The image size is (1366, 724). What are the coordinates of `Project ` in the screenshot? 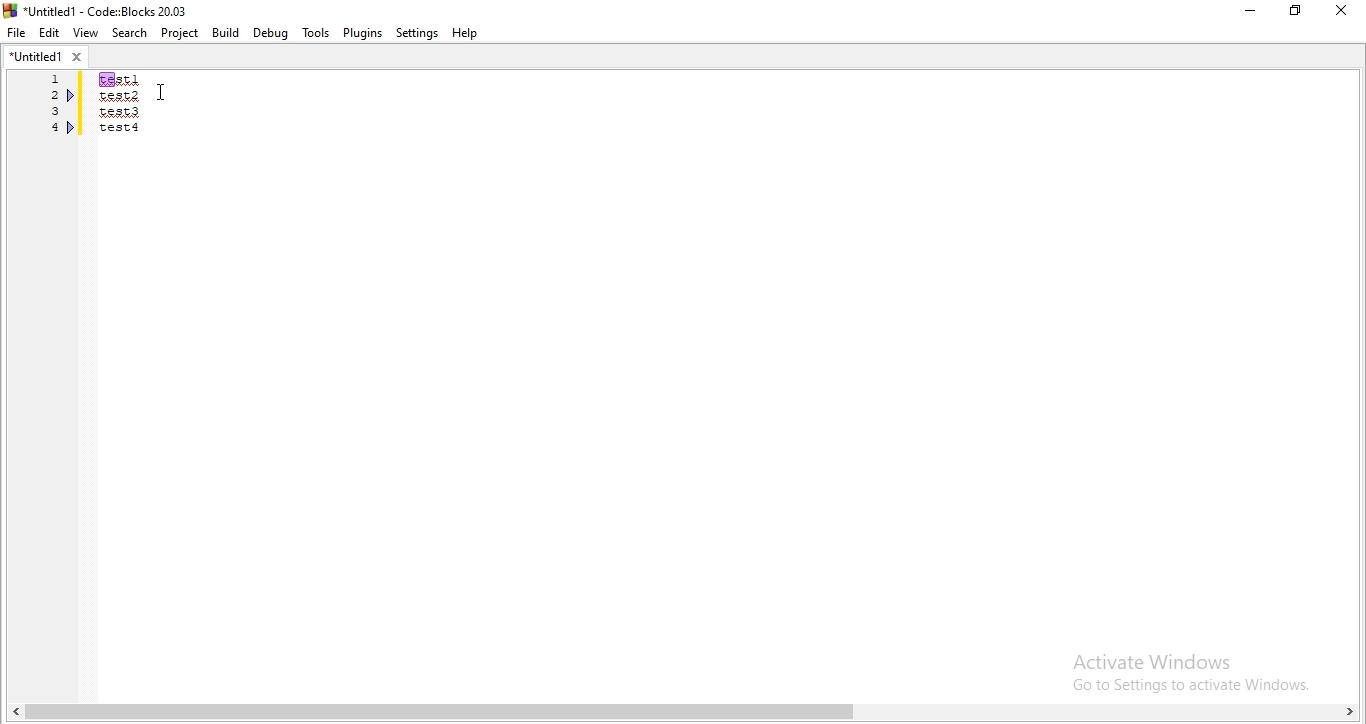 It's located at (181, 34).